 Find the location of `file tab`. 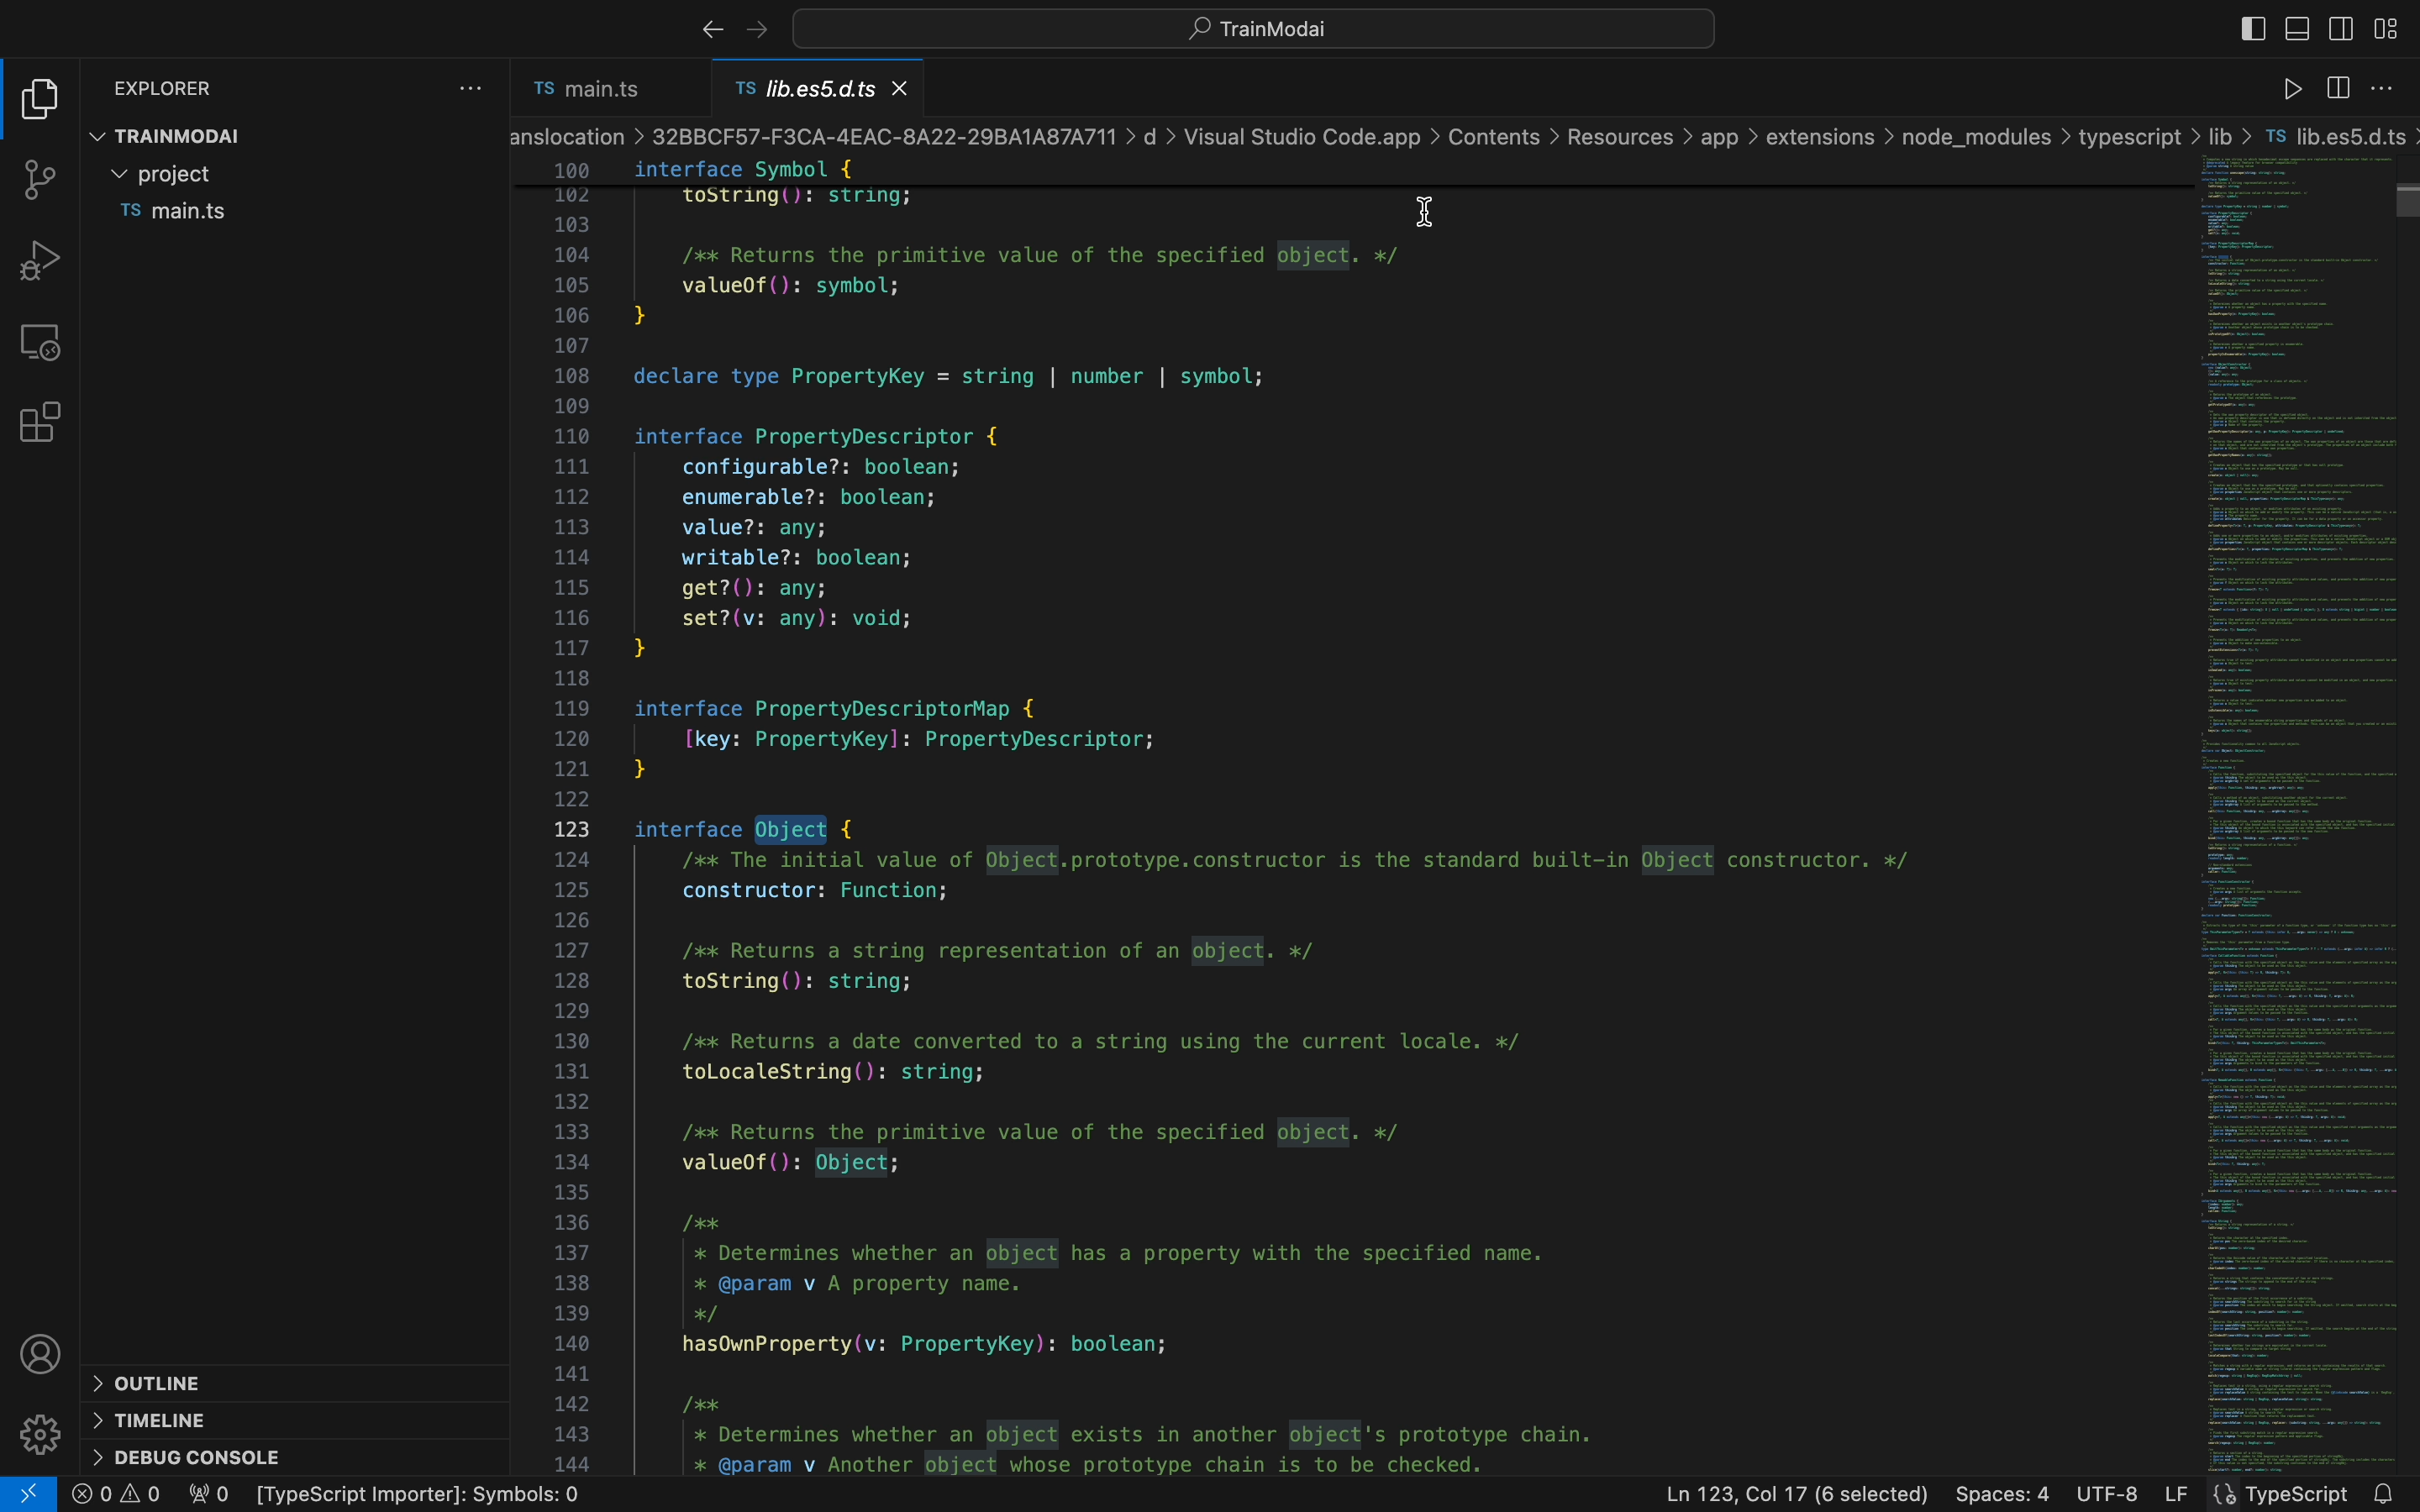

file tab is located at coordinates (617, 88).